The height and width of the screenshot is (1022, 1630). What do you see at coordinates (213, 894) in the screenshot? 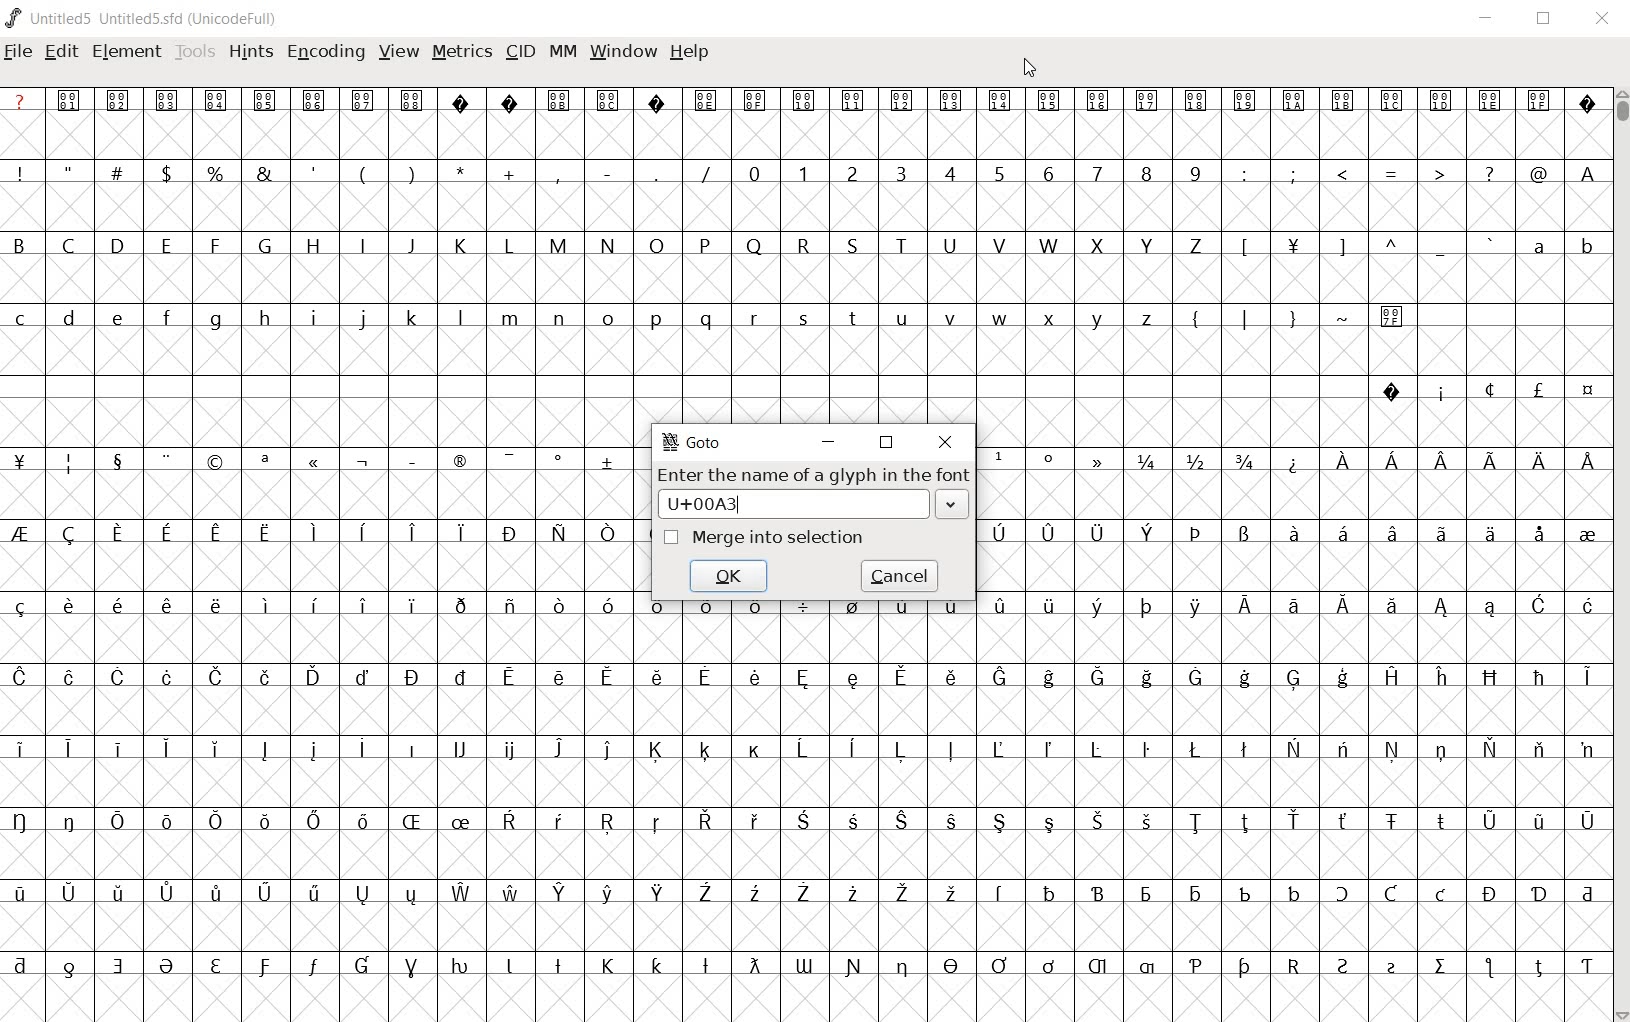
I see `Symbol` at bounding box center [213, 894].